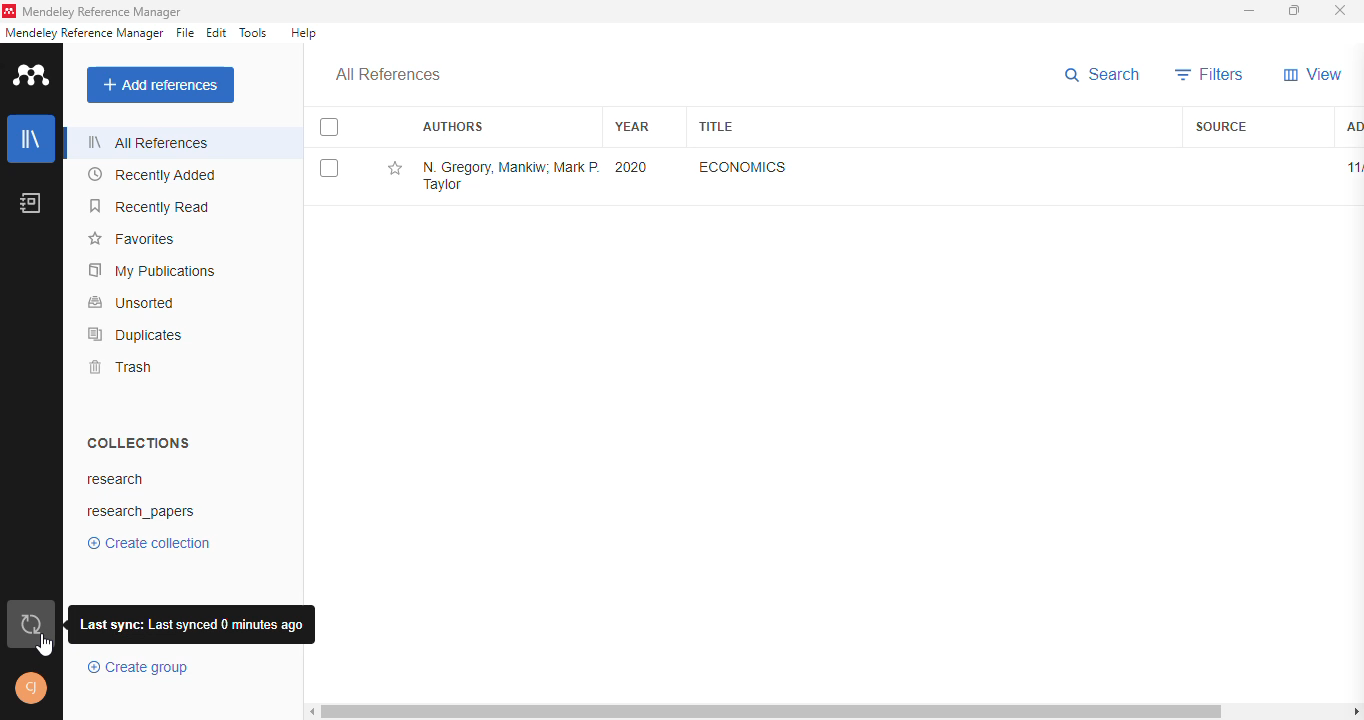 This screenshot has width=1364, height=720. What do you see at coordinates (1210, 74) in the screenshot?
I see `filters` at bounding box center [1210, 74].